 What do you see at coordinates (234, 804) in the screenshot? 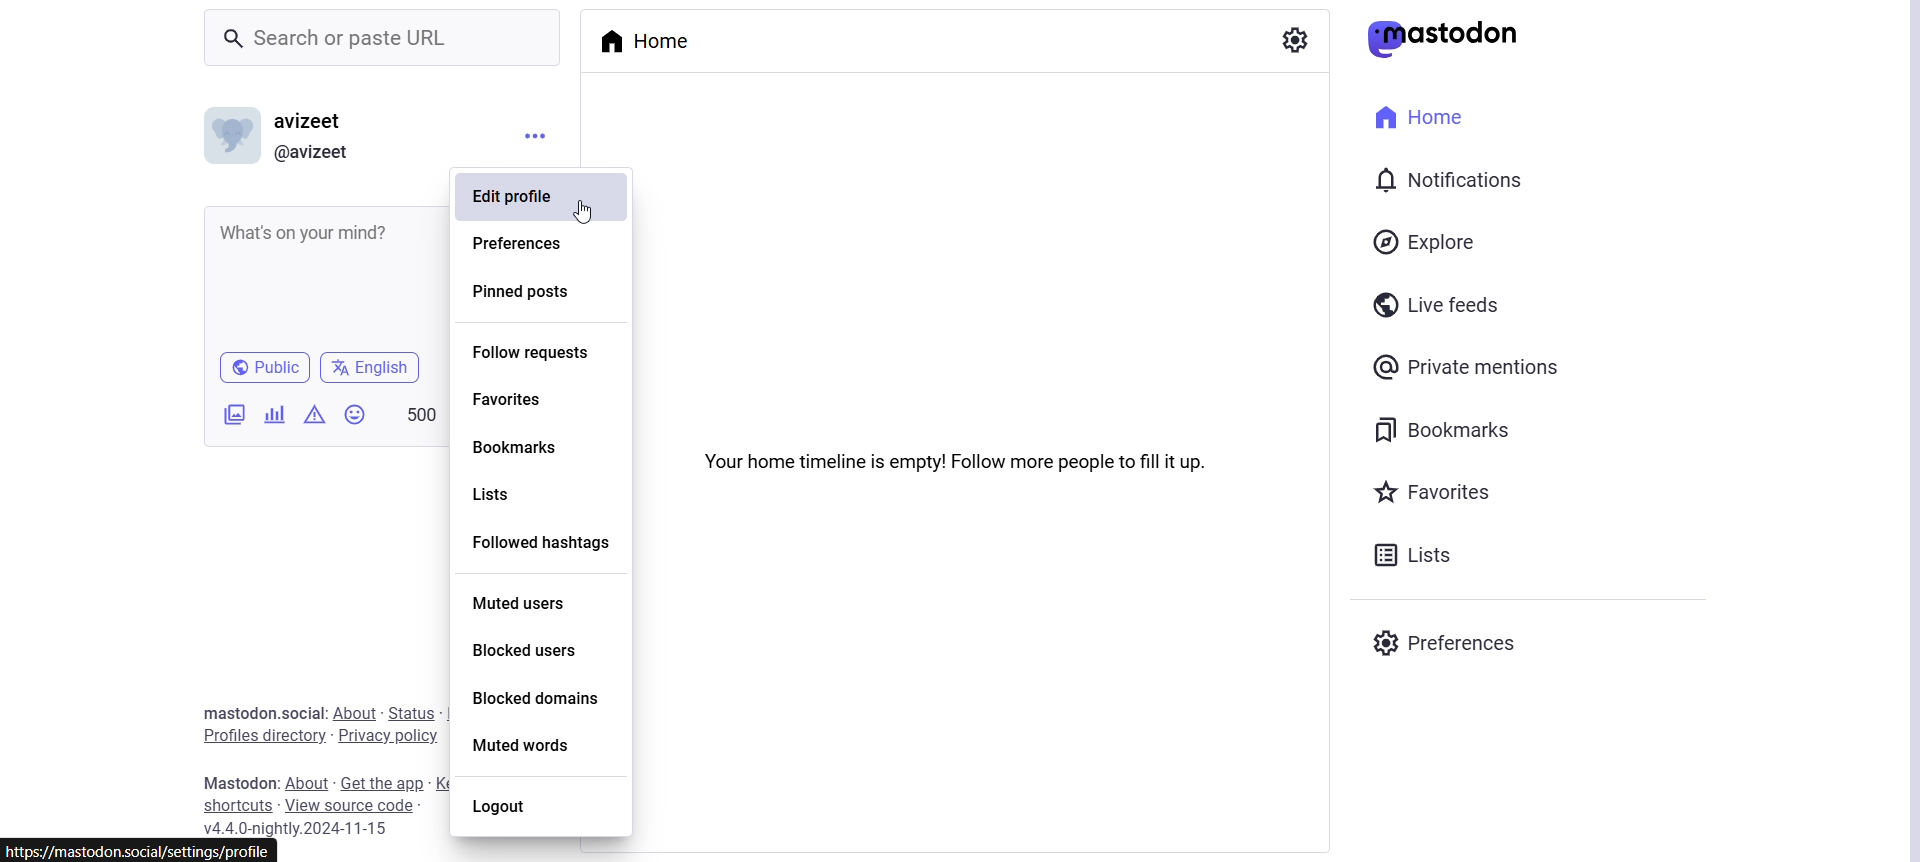
I see `Shortcuts` at bounding box center [234, 804].